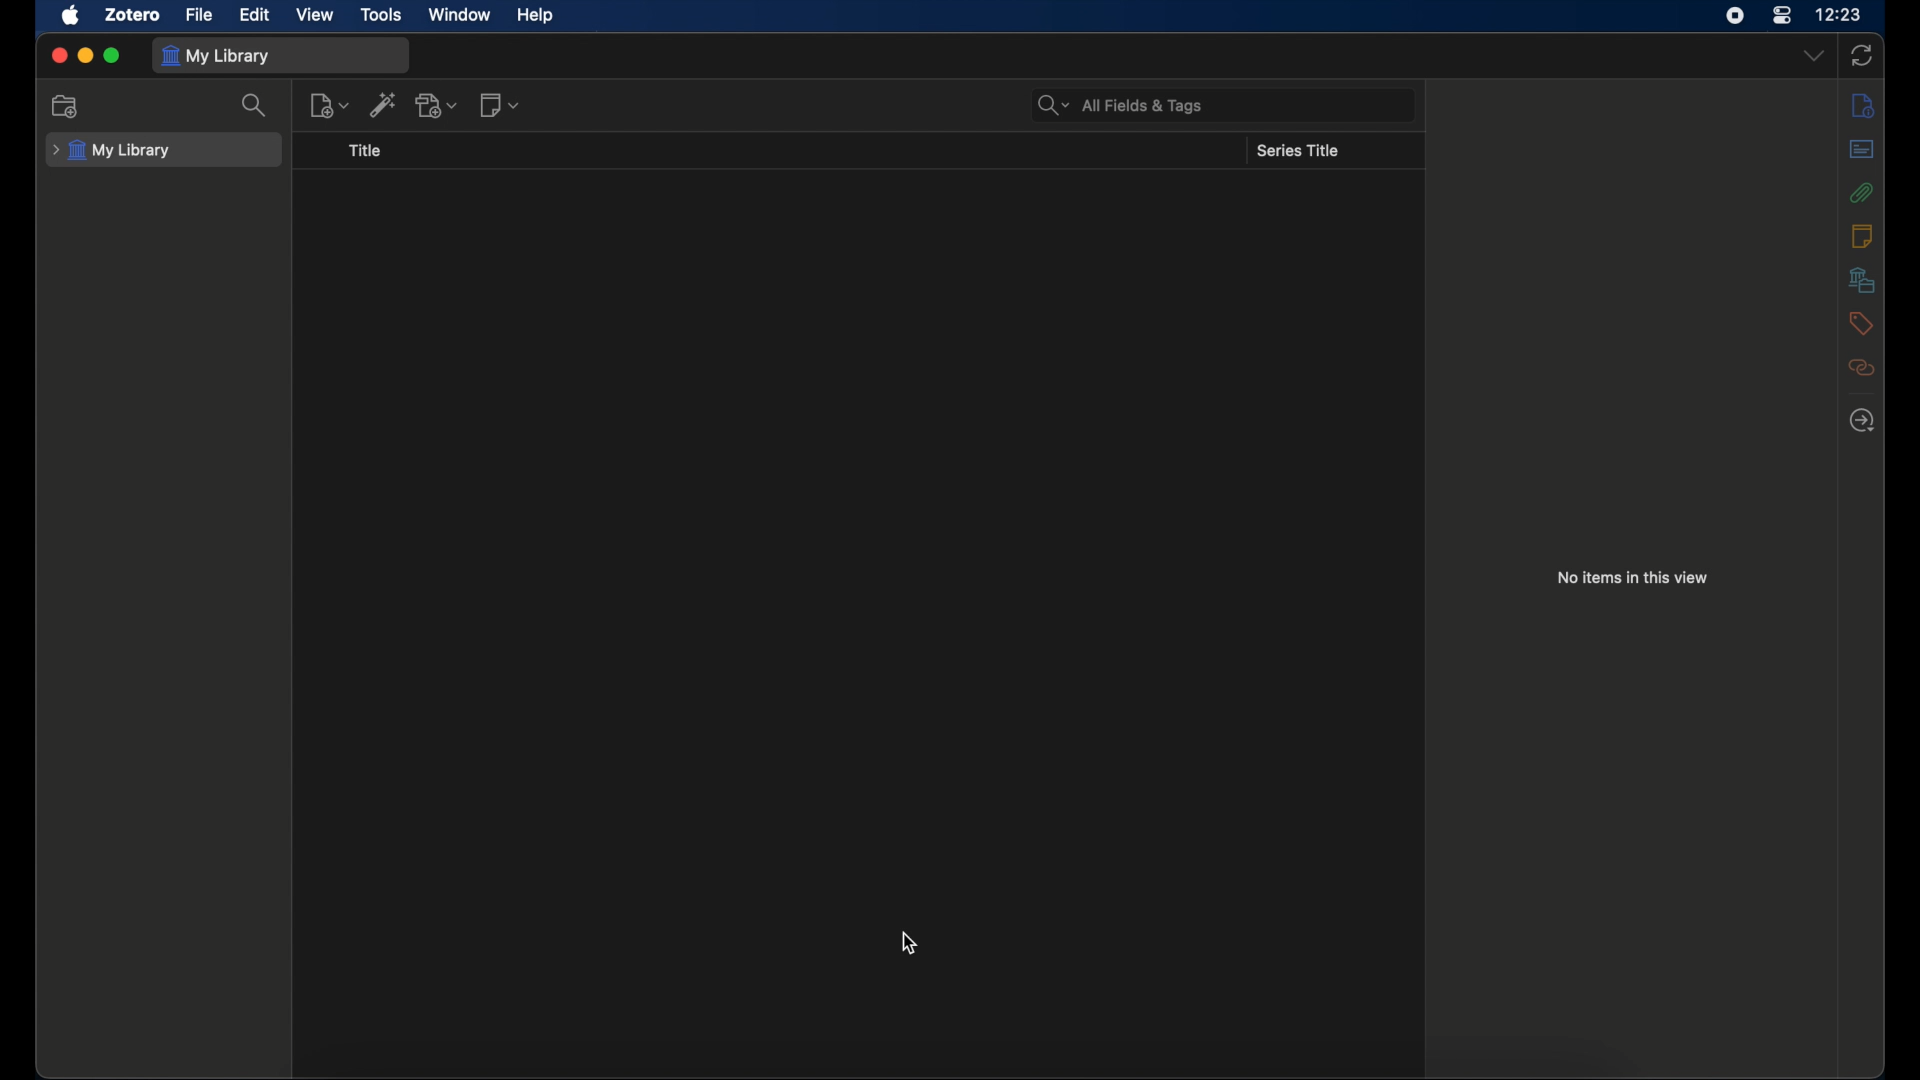 The width and height of the screenshot is (1920, 1080). I want to click on no items in this view, so click(1636, 577).